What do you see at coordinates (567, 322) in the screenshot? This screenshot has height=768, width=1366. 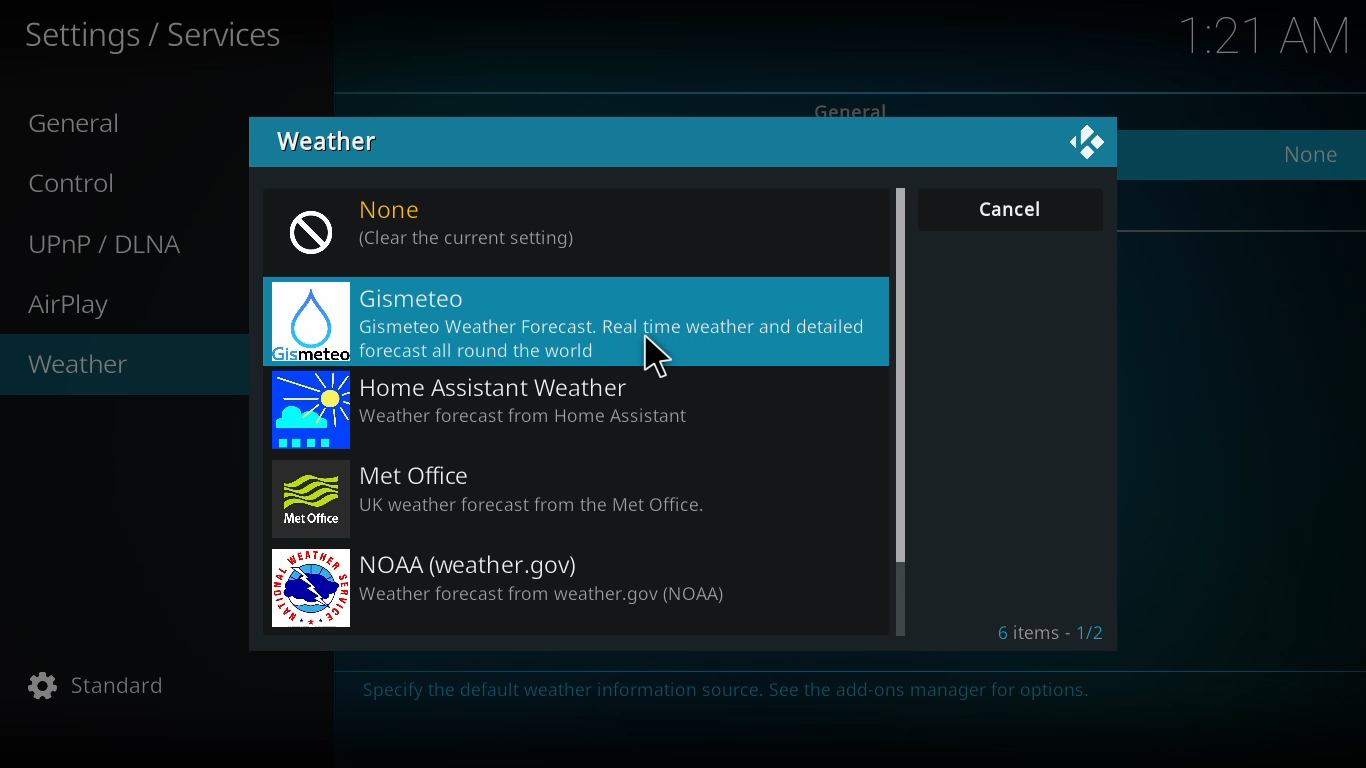 I see `gismeteo` at bounding box center [567, 322].